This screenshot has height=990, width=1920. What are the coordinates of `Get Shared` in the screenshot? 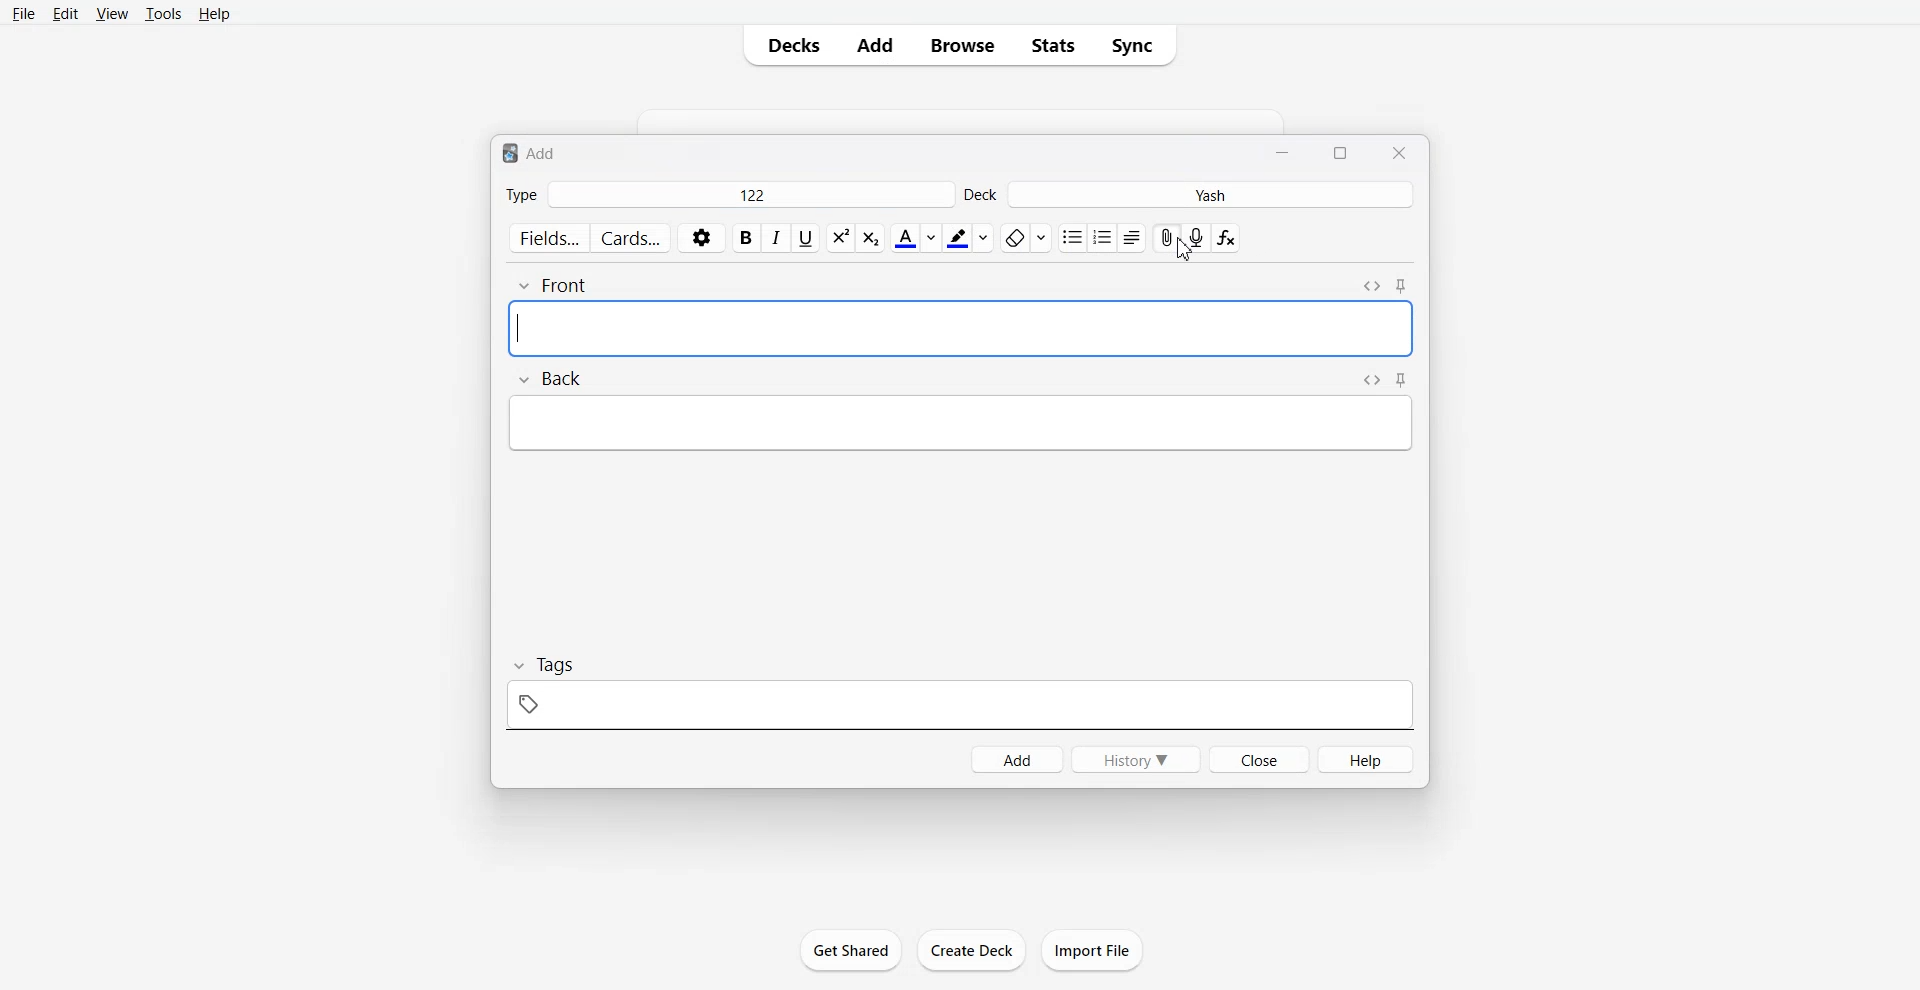 It's located at (851, 948).